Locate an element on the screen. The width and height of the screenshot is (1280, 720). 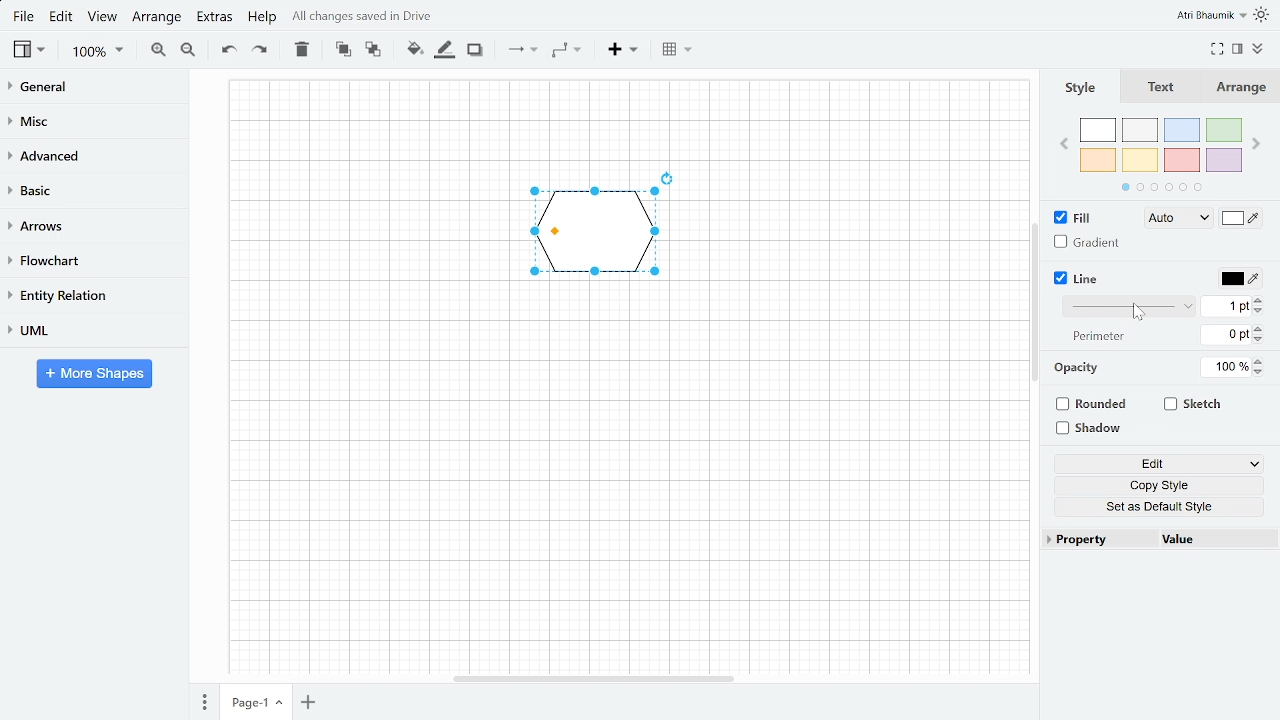
Waypoint is located at coordinates (566, 51).